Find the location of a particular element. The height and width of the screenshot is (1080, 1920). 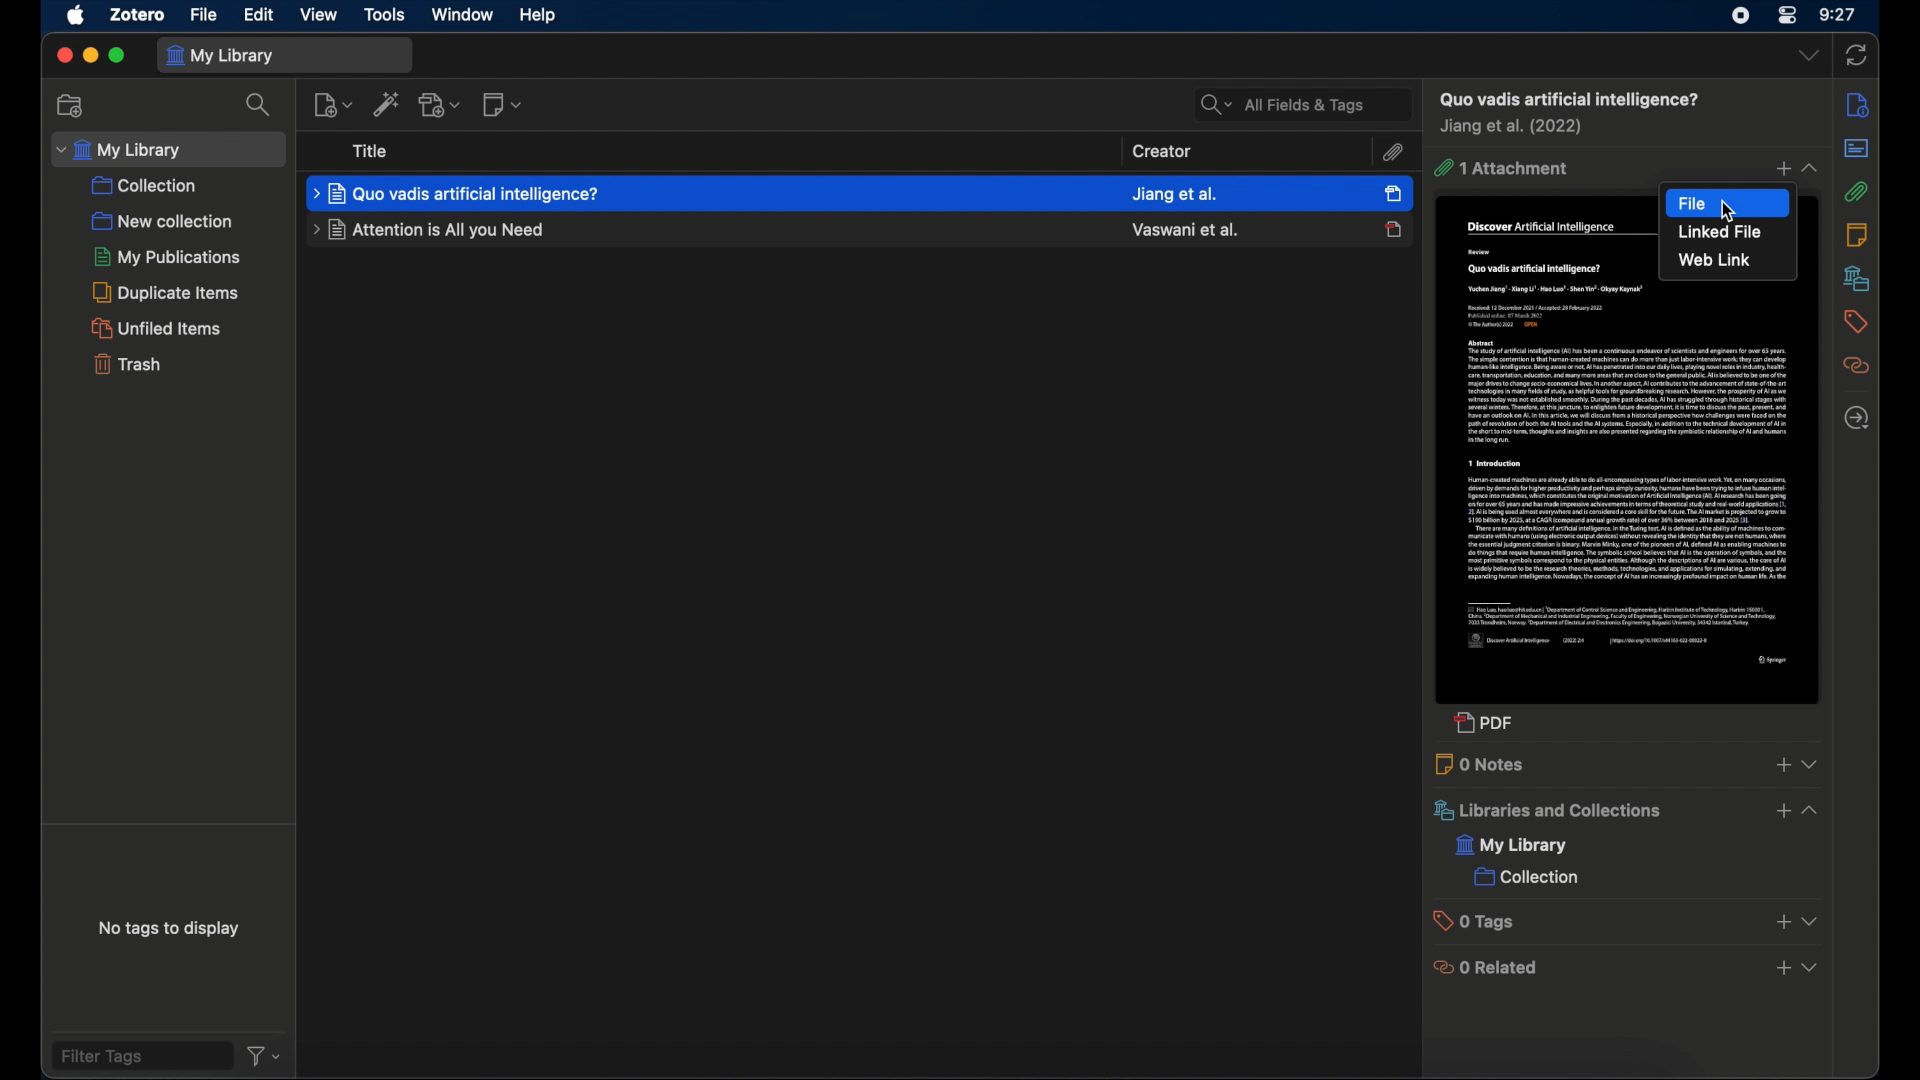

dropdown menu is located at coordinates (1812, 763).